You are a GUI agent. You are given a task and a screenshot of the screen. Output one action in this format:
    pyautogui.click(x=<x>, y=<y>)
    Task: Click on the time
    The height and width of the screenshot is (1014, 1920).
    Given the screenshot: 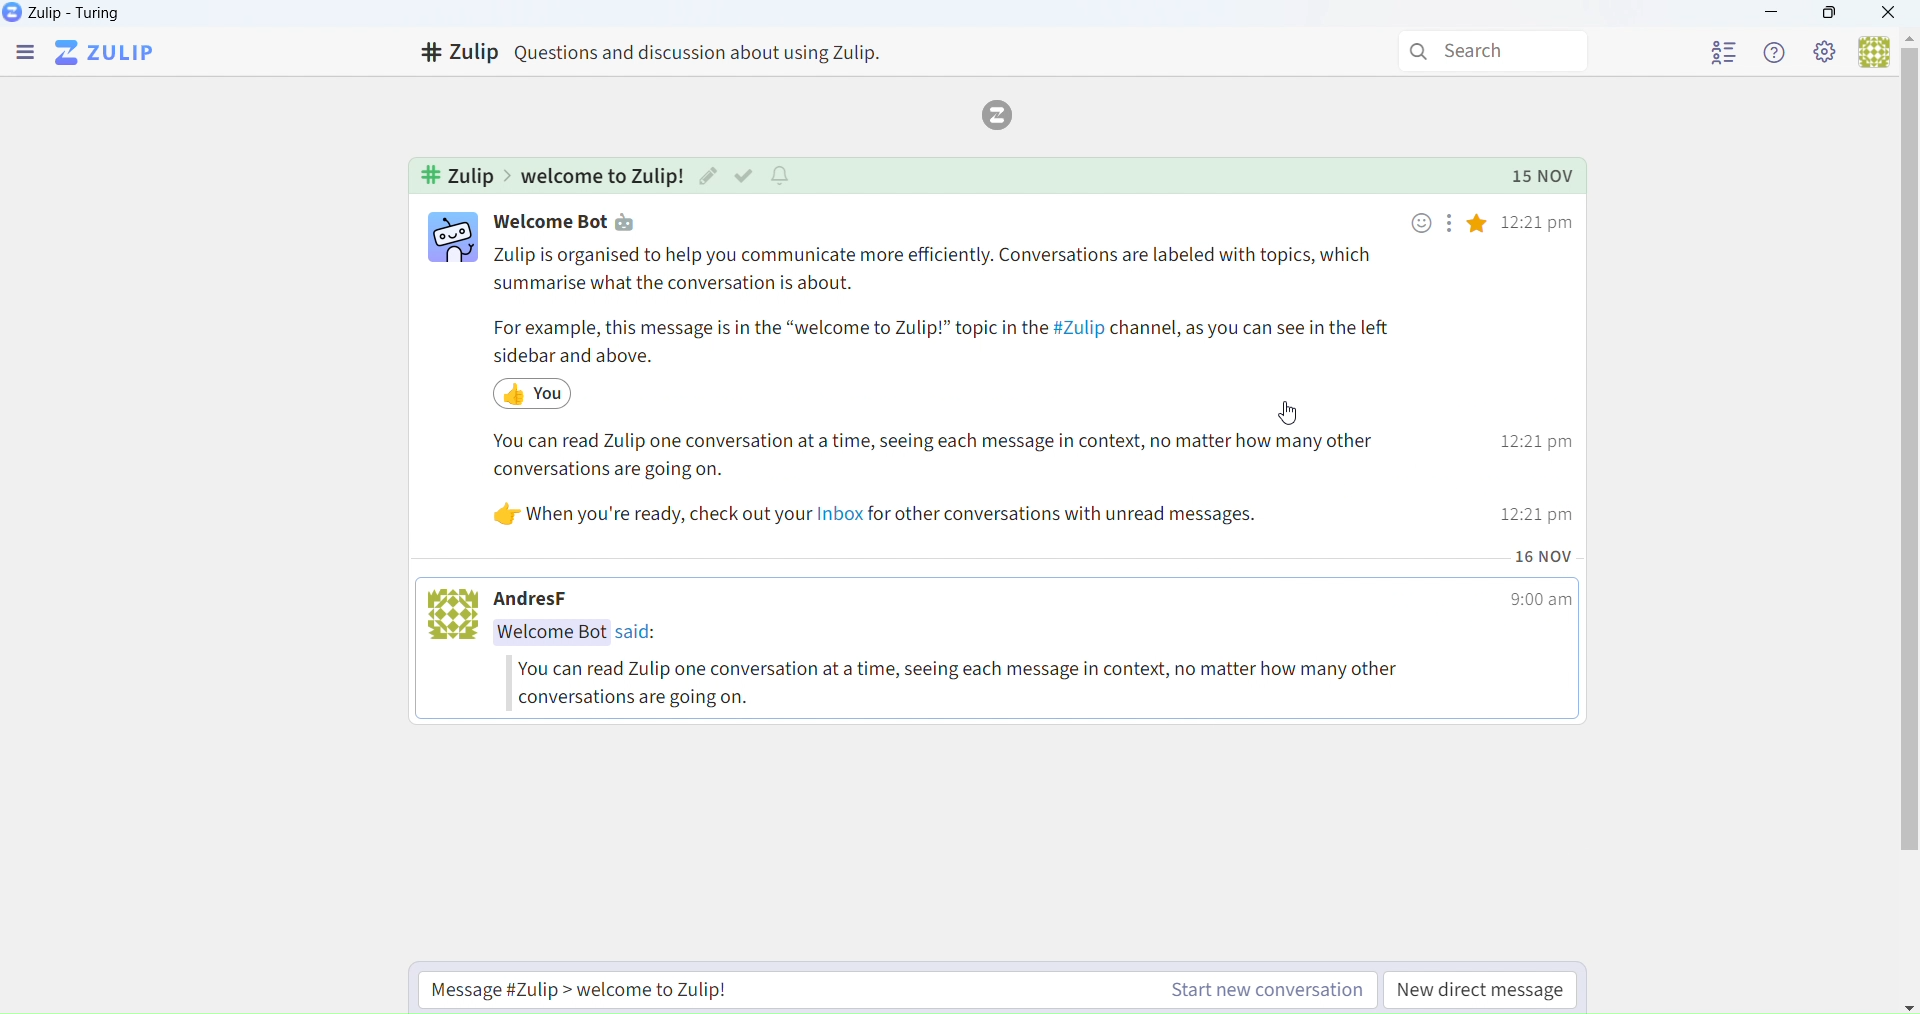 What is the action you would take?
    pyautogui.click(x=1539, y=604)
    